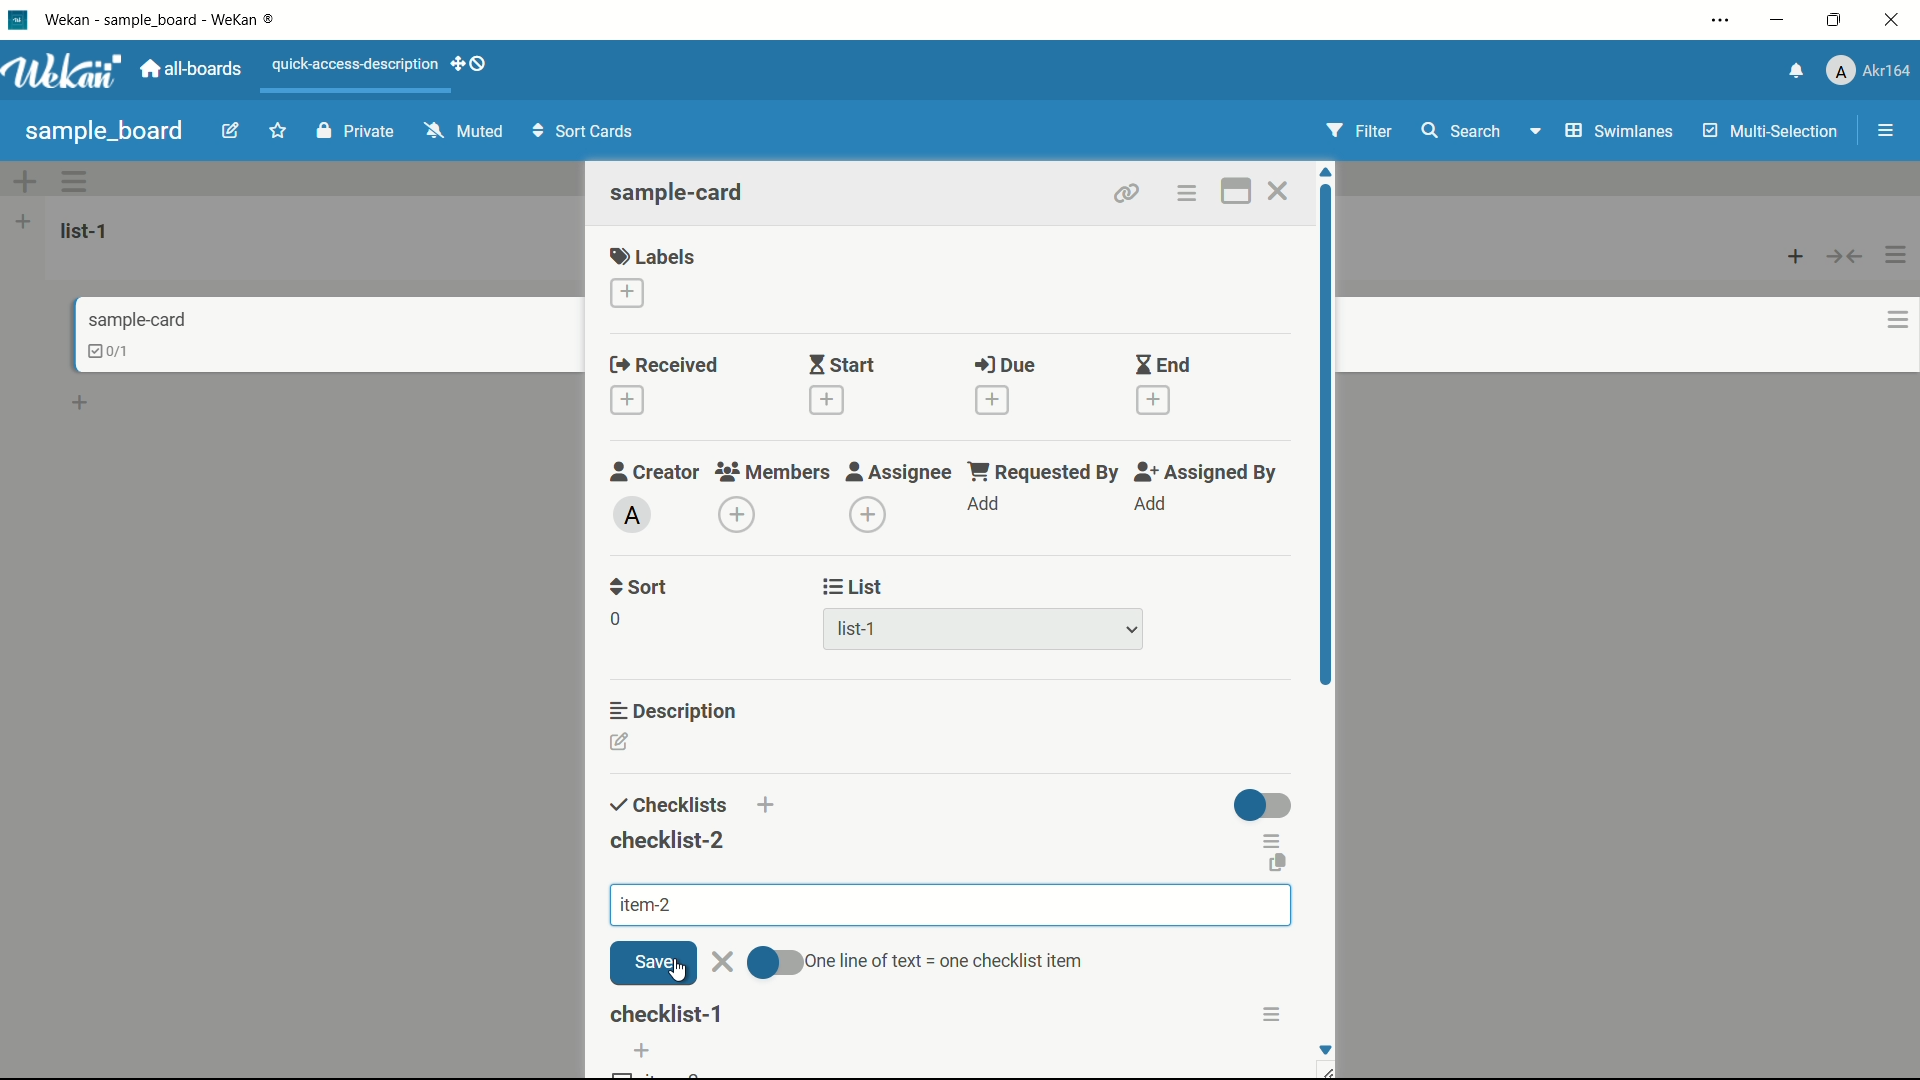 This screenshot has width=1920, height=1080. I want to click on options, so click(1276, 1014).